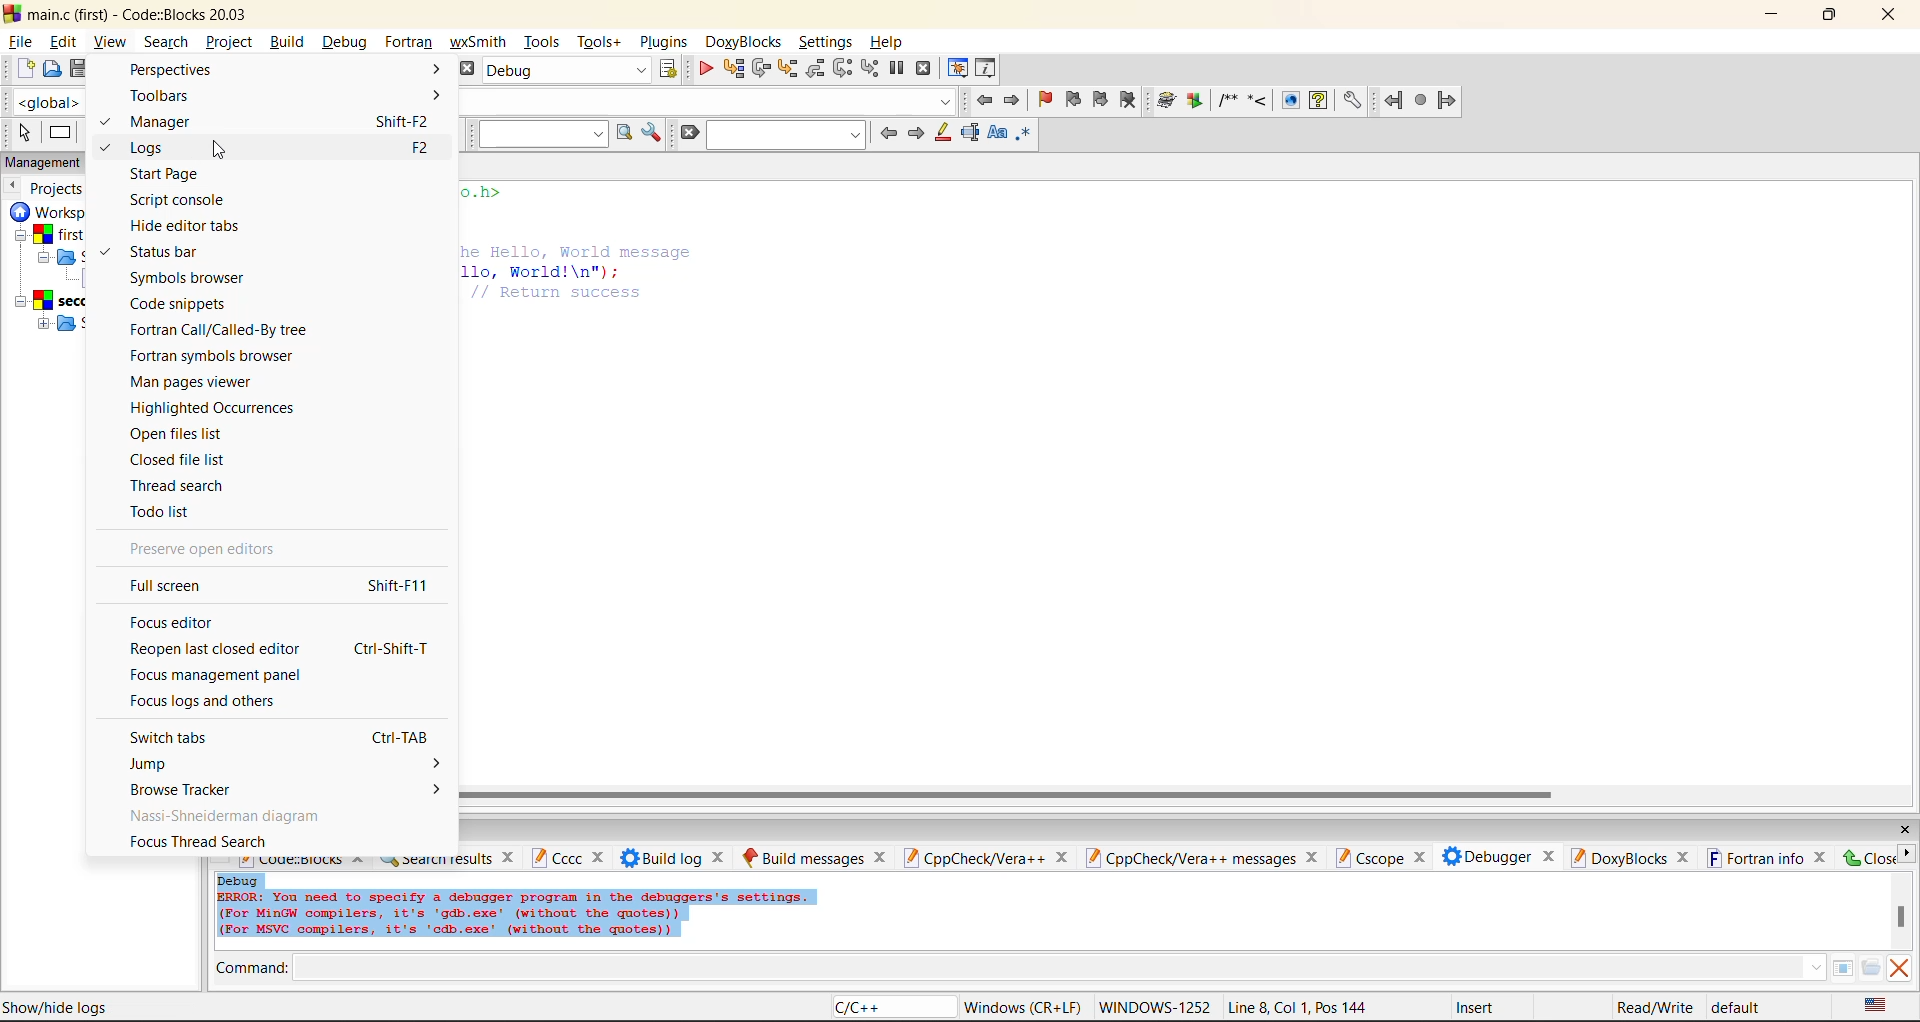 Image resolution: width=1920 pixels, height=1022 pixels. What do you see at coordinates (816, 68) in the screenshot?
I see `step out` at bounding box center [816, 68].